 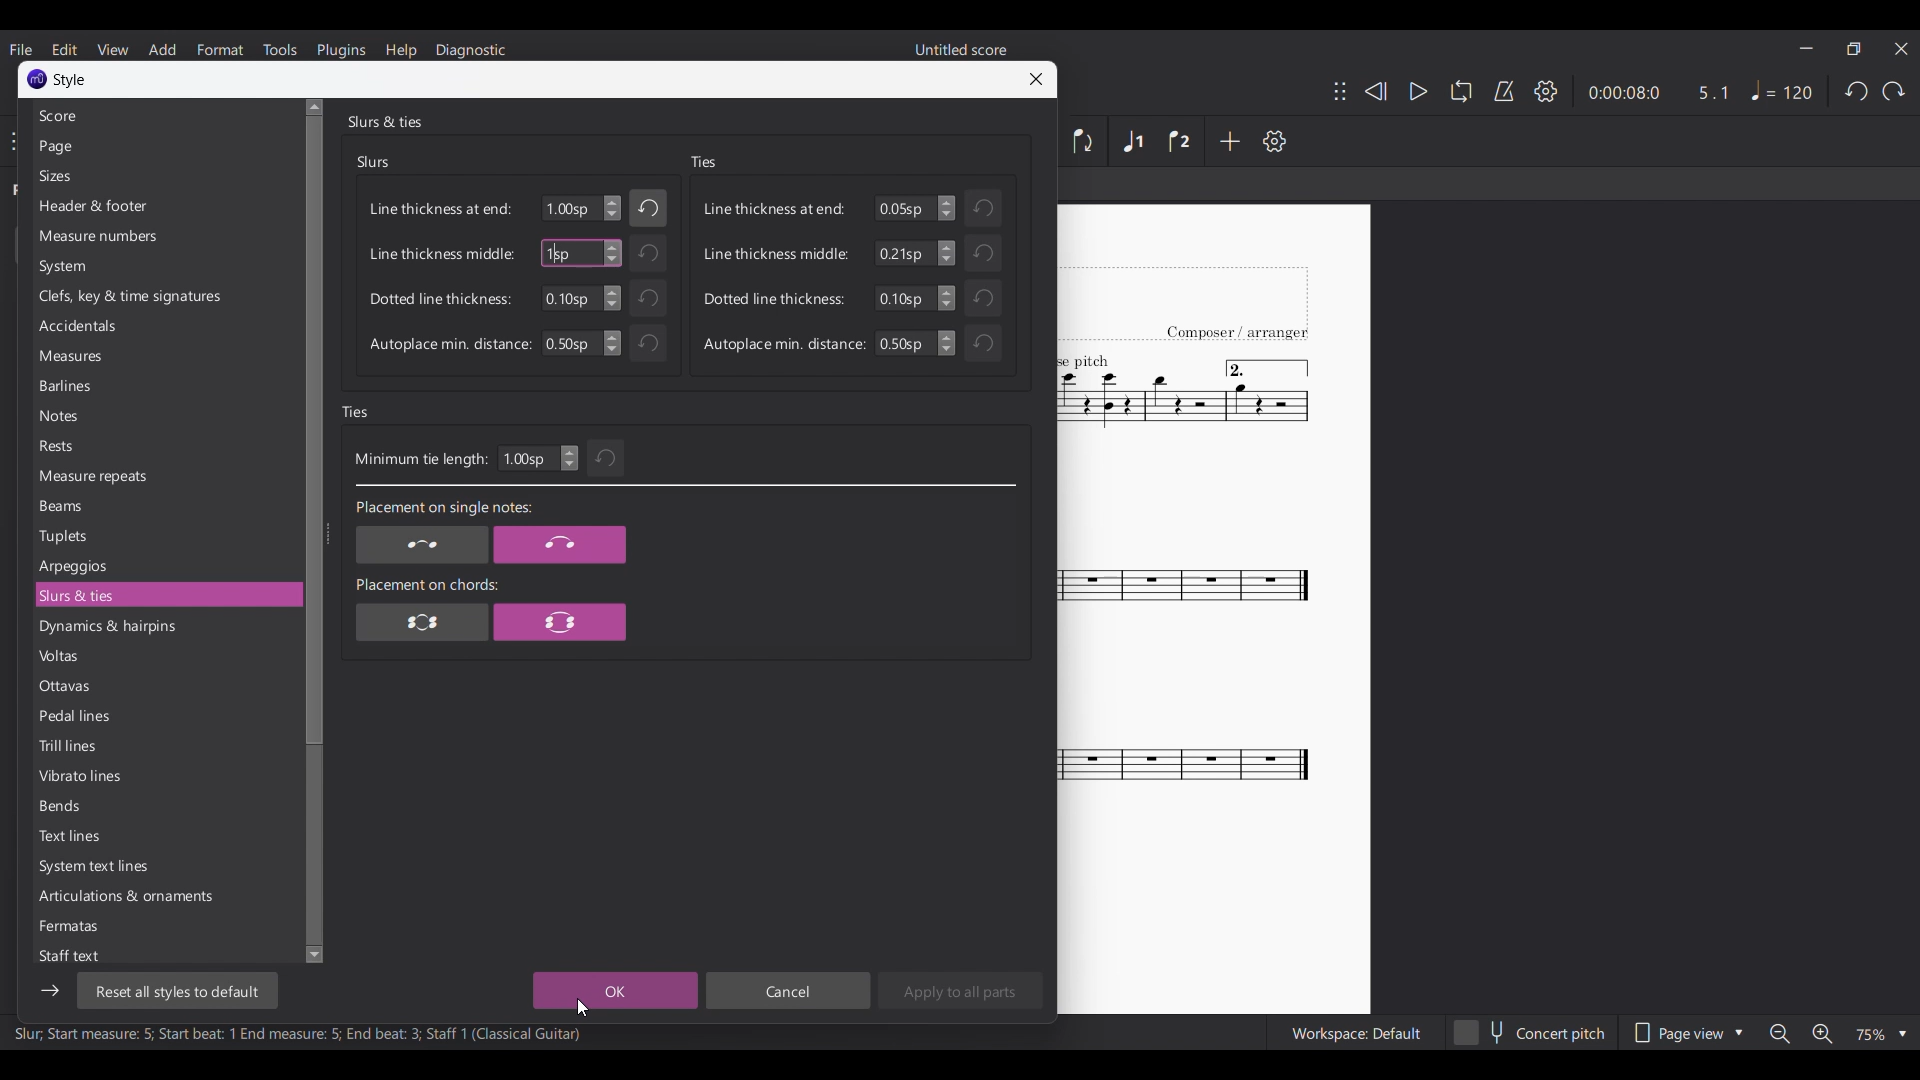 What do you see at coordinates (1340, 91) in the screenshot?
I see `Change position` at bounding box center [1340, 91].